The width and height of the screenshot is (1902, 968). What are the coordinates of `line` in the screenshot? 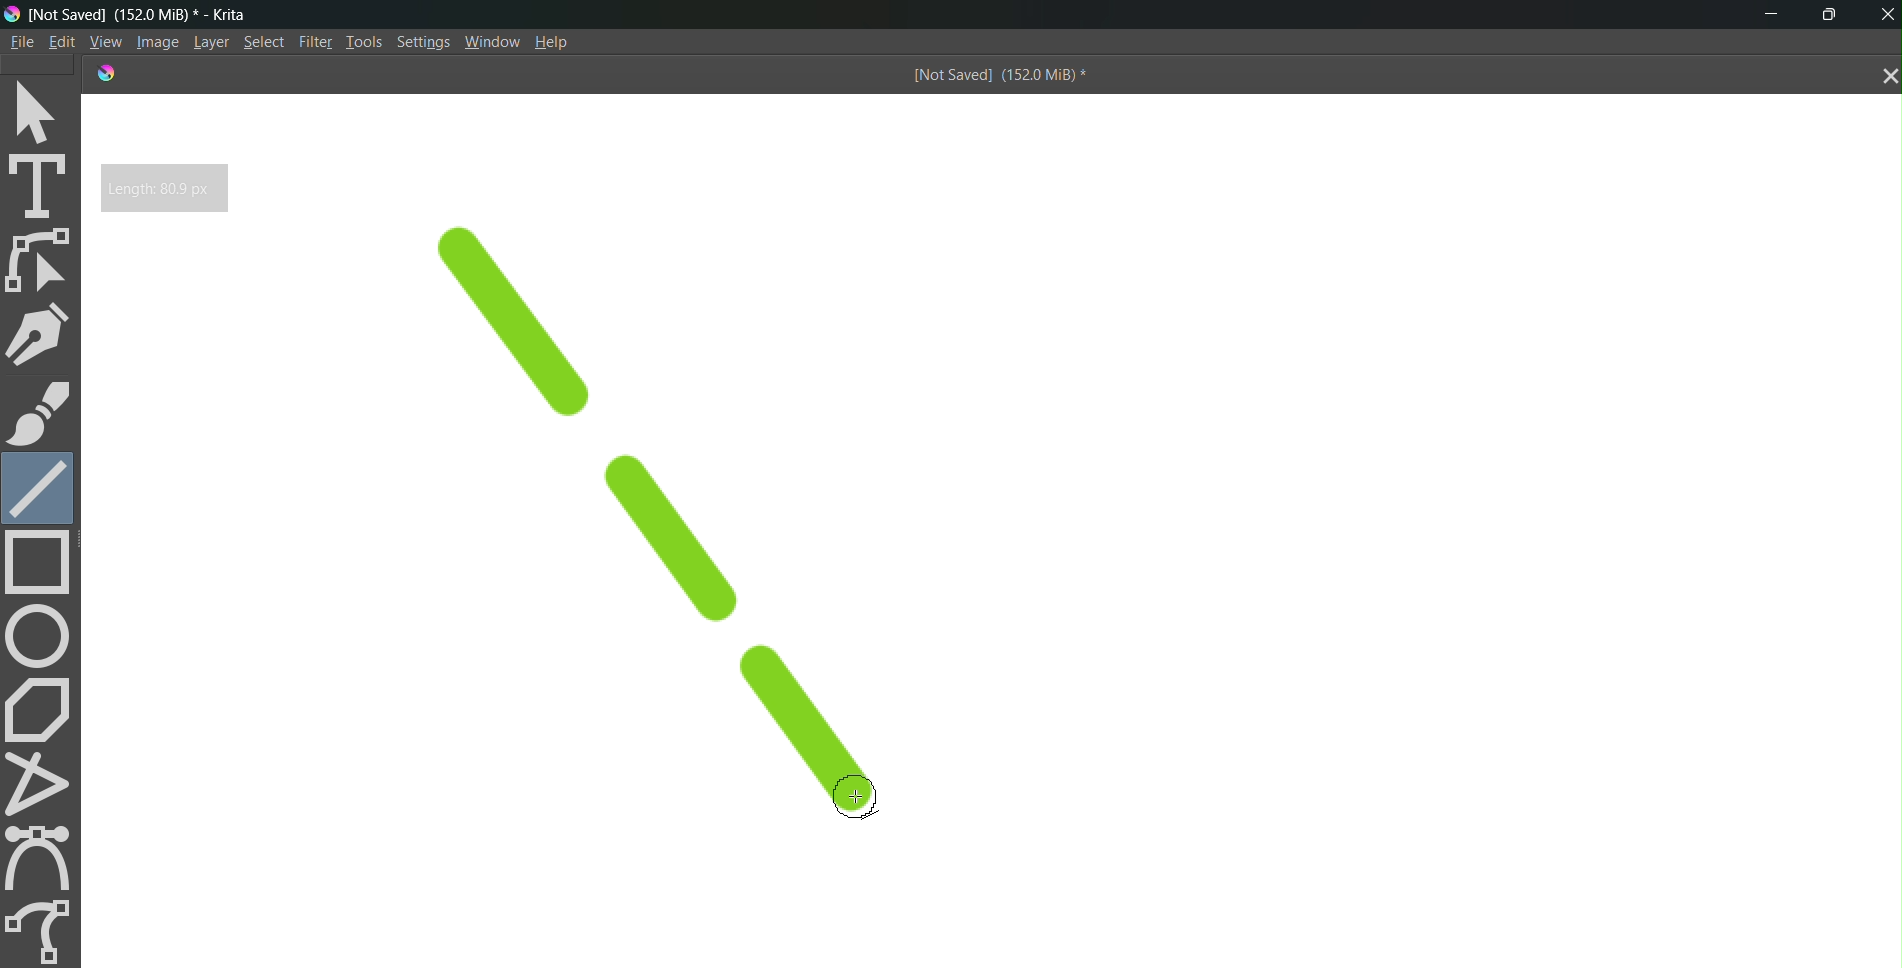 It's located at (38, 485).